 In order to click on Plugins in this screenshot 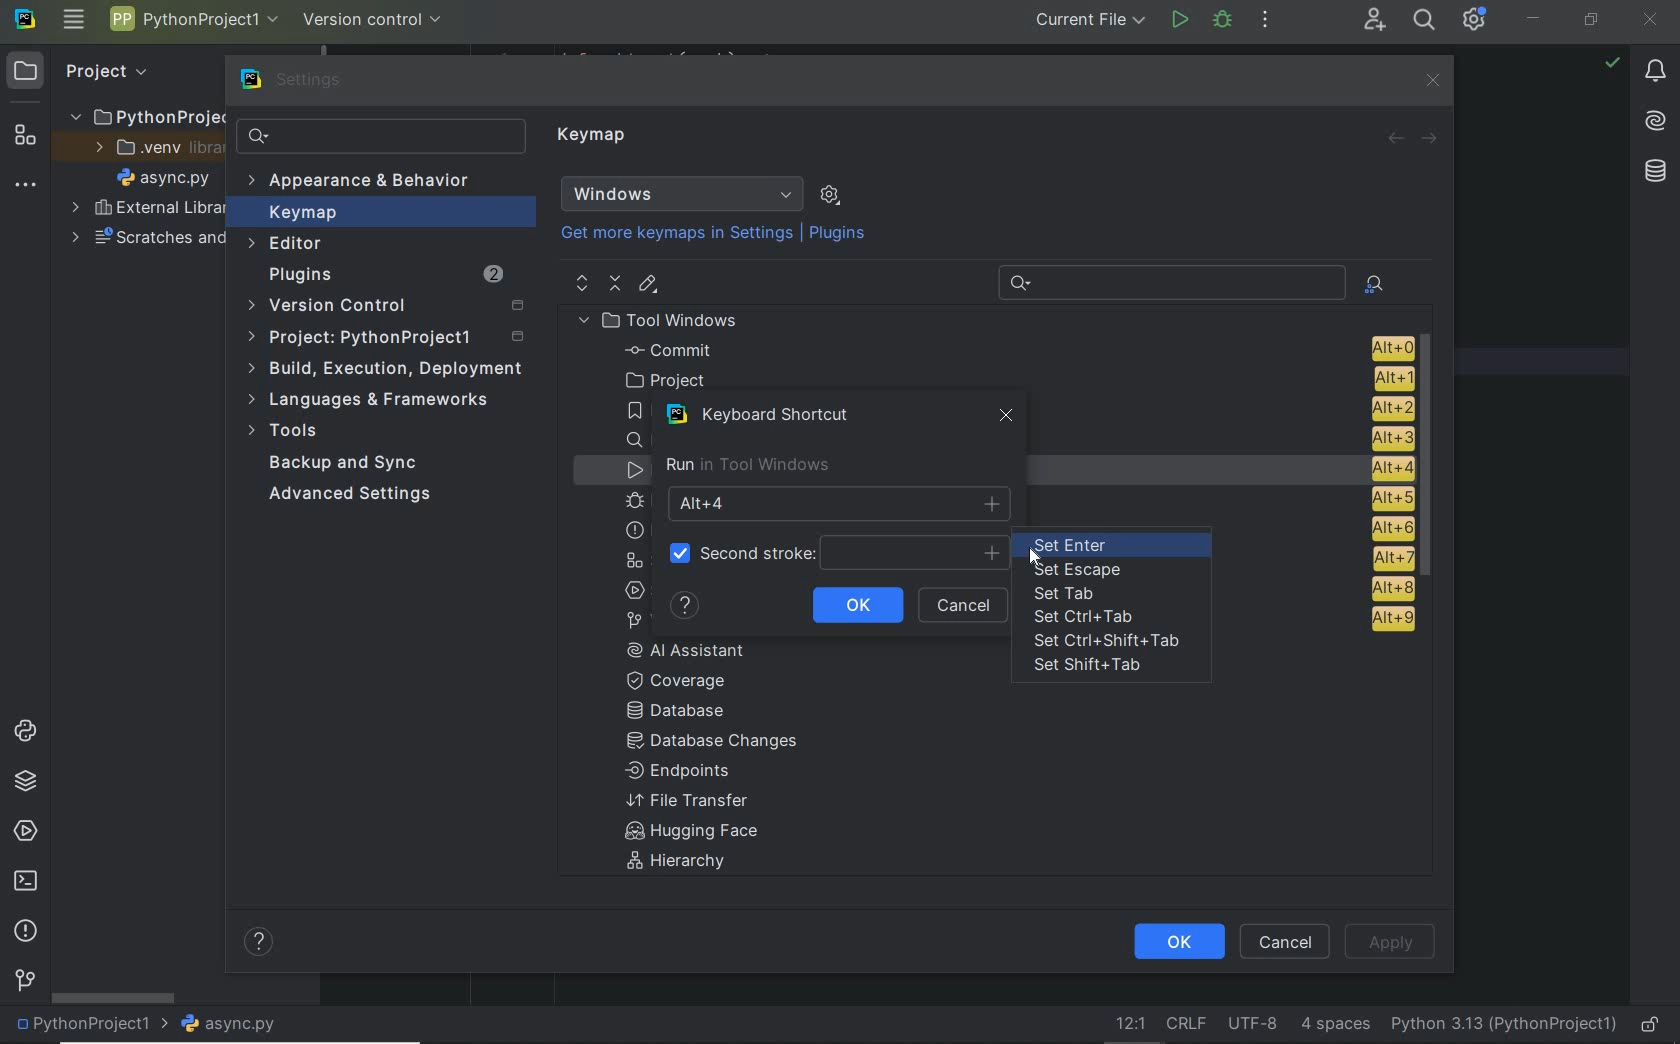, I will do `click(840, 234)`.